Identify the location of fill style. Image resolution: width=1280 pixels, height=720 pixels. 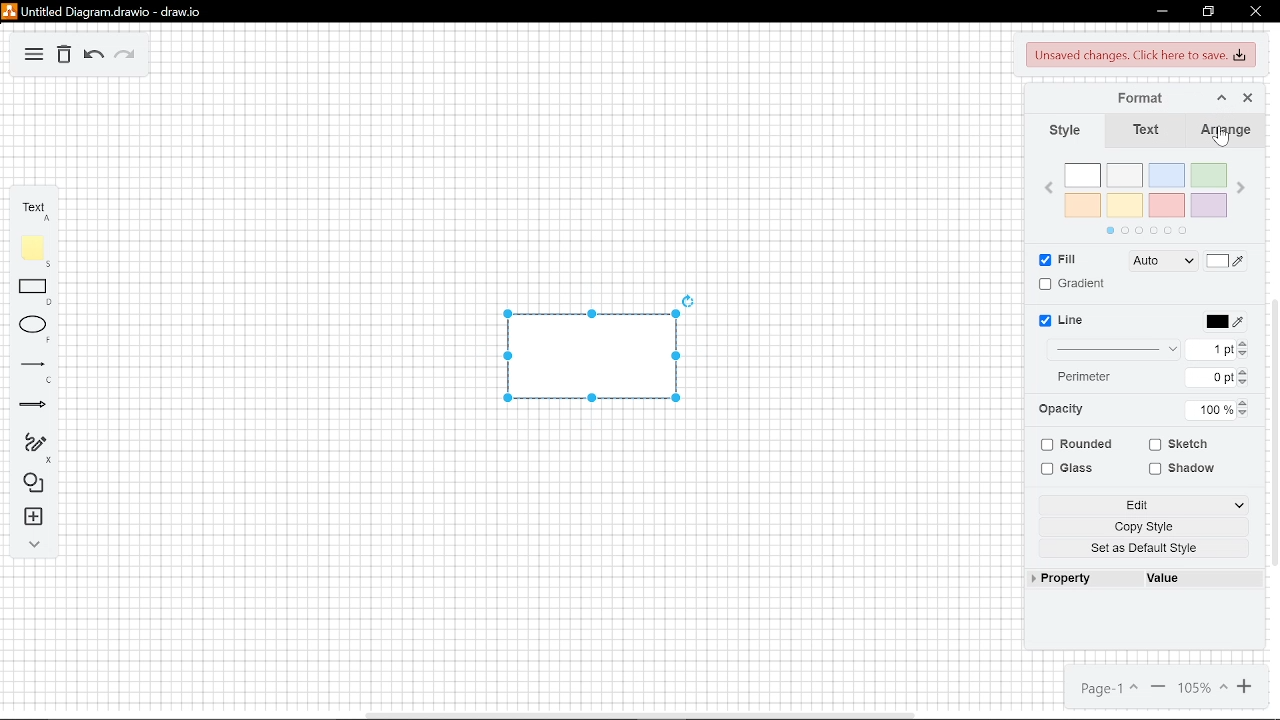
(1161, 261).